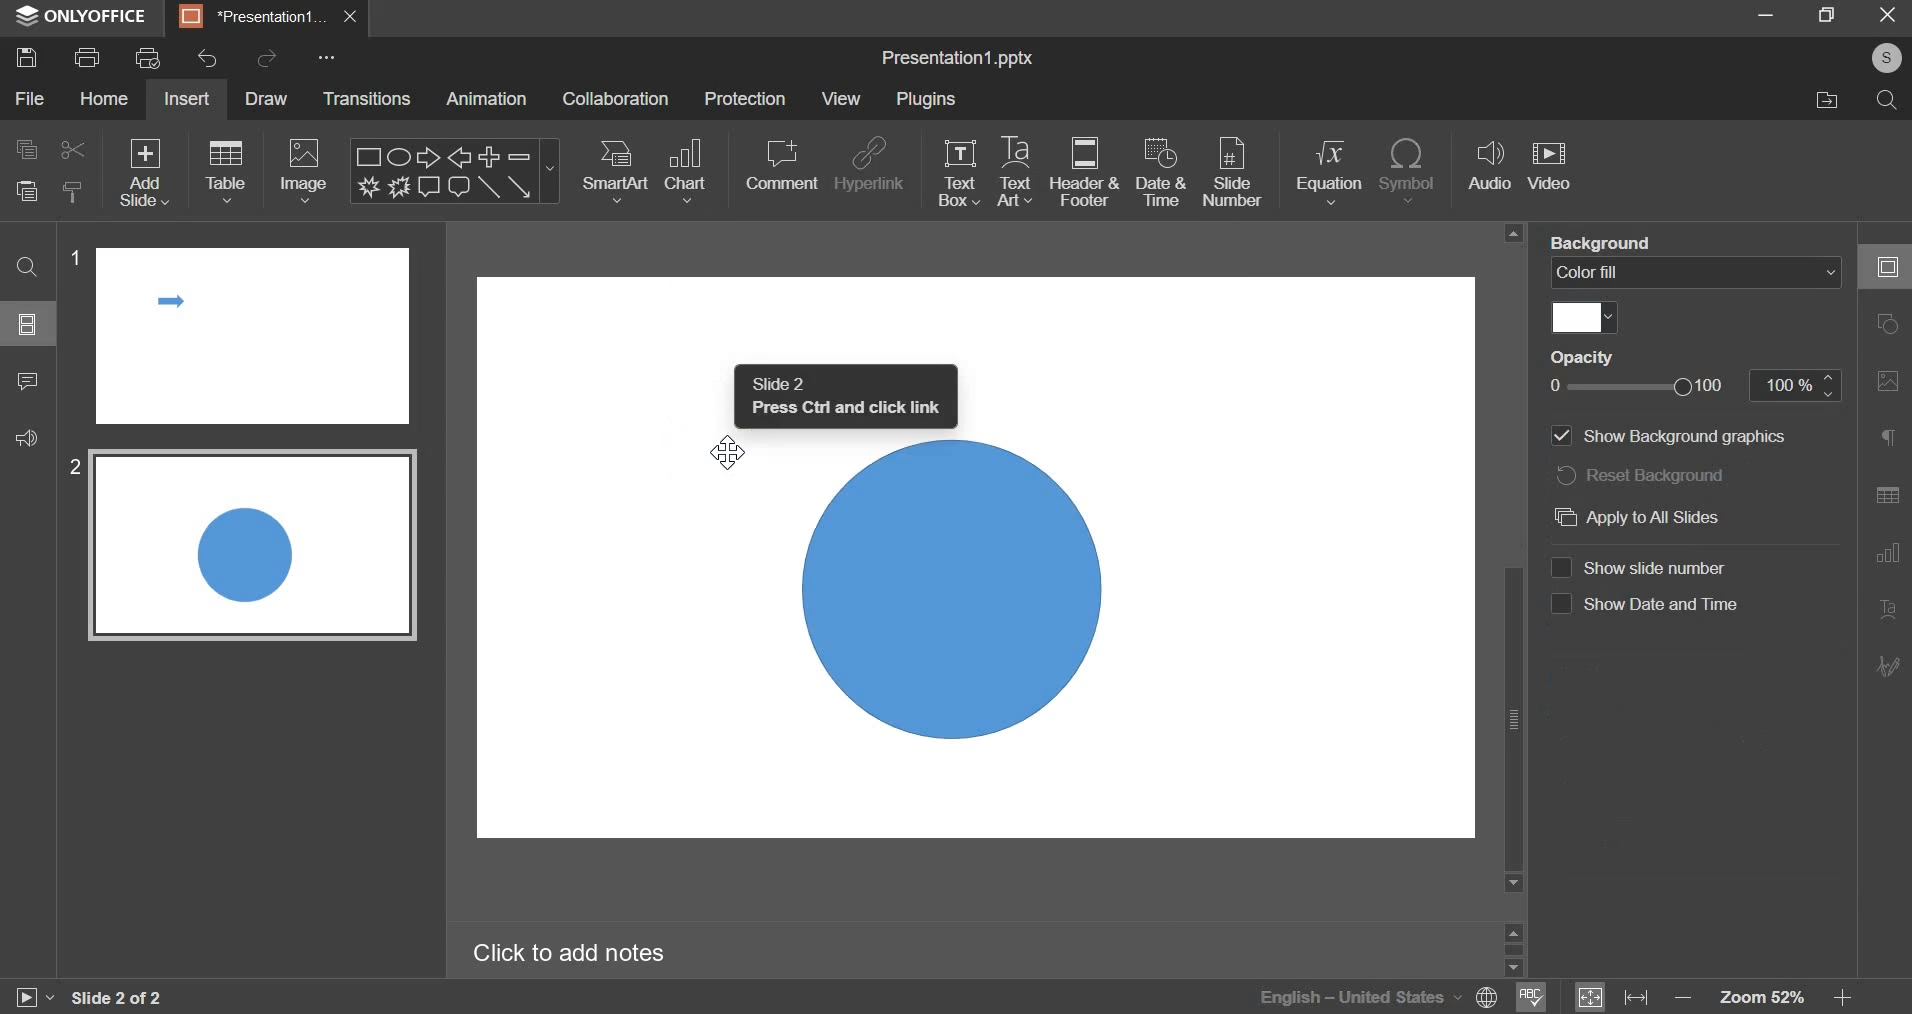 Image resolution: width=1912 pixels, height=1014 pixels. What do you see at coordinates (368, 156) in the screenshot?
I see `Rectangle` at bounding box center [368, 156].